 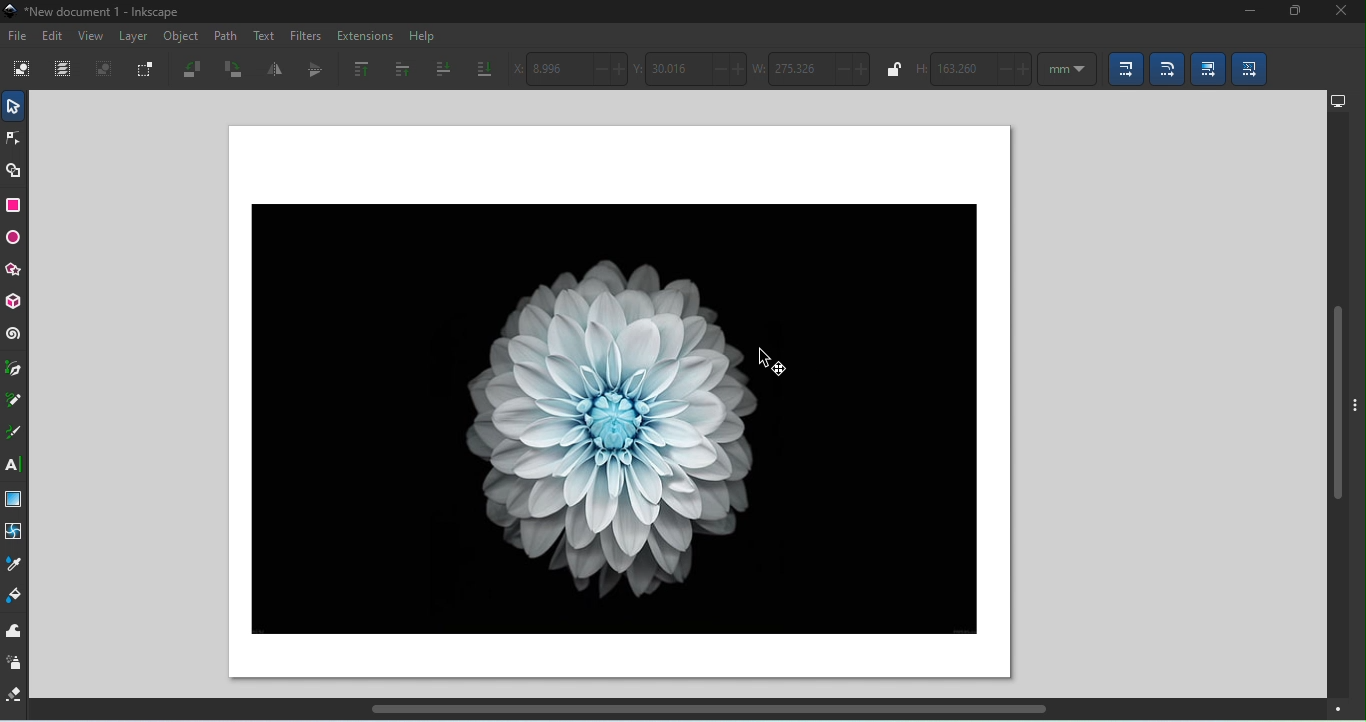 What do you see at coordinates (147, 69) in the screenshot?
I see `Toggle selection box to select all touched objects` at bounding box center [147, 69].